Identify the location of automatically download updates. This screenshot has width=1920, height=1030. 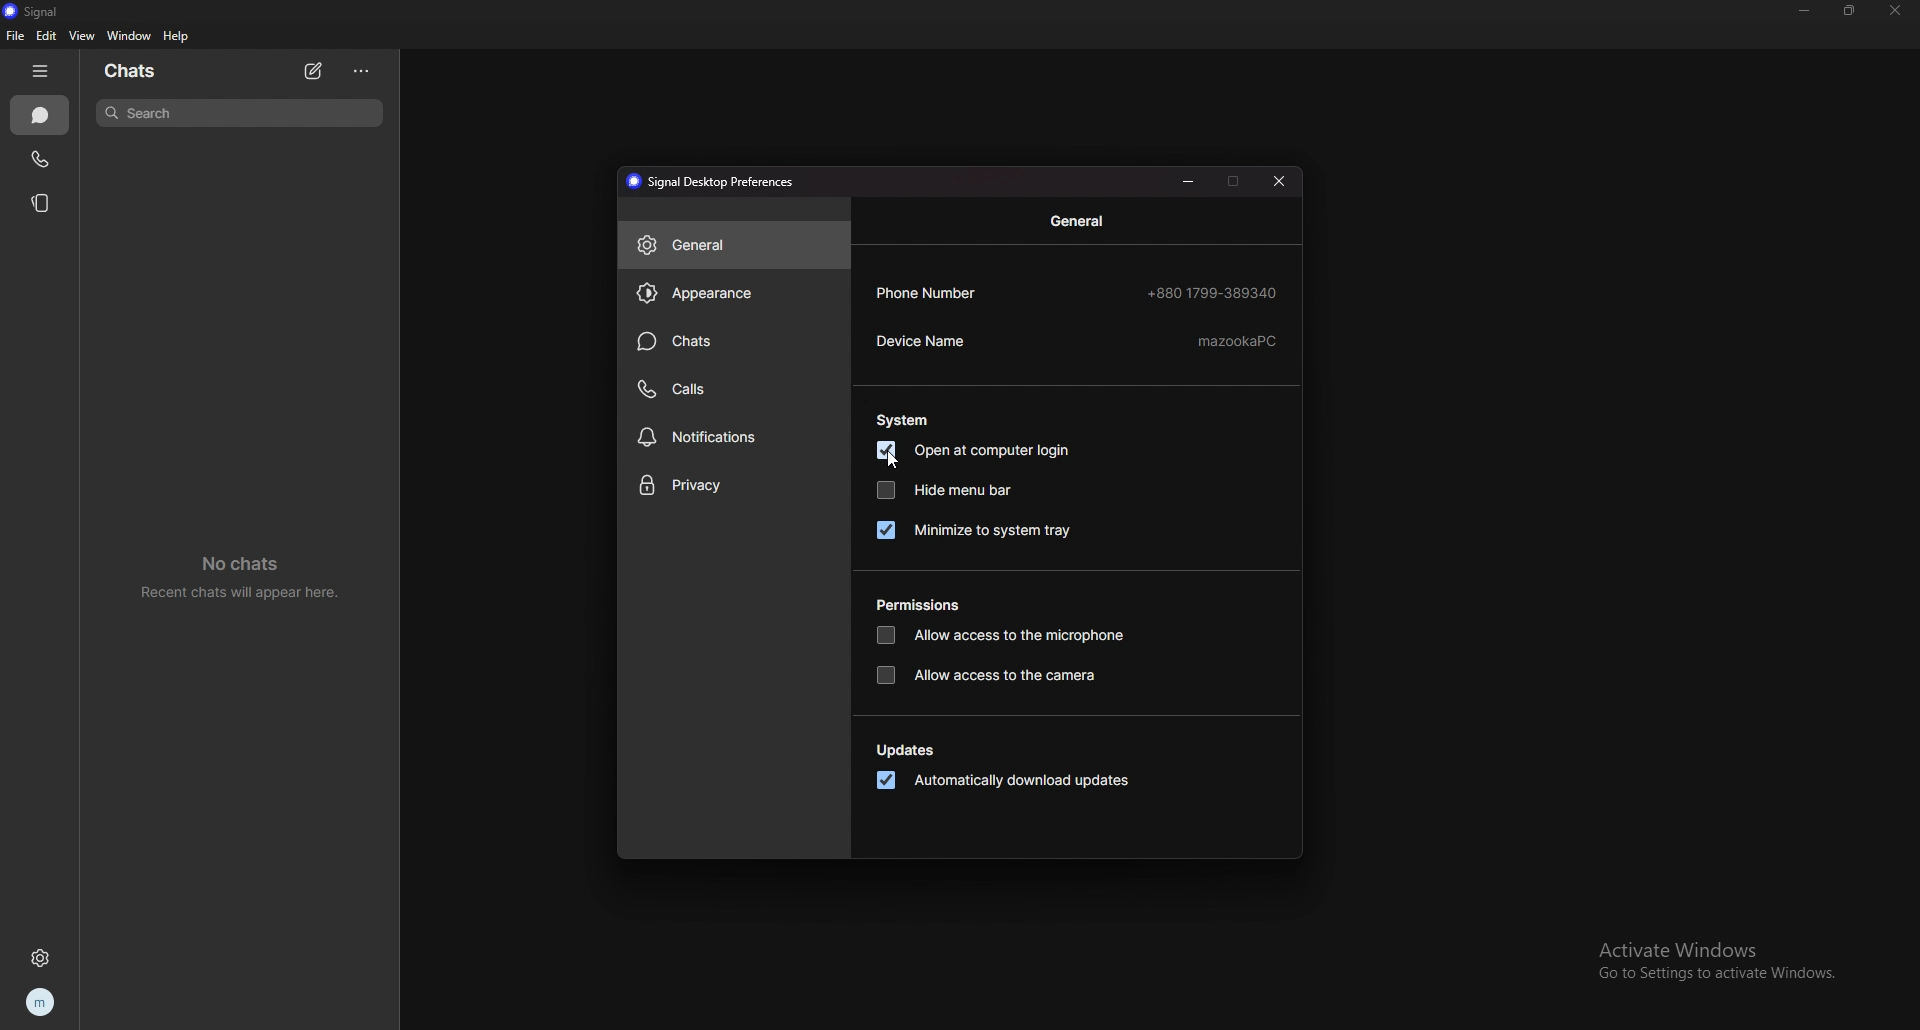
(1004, 782).